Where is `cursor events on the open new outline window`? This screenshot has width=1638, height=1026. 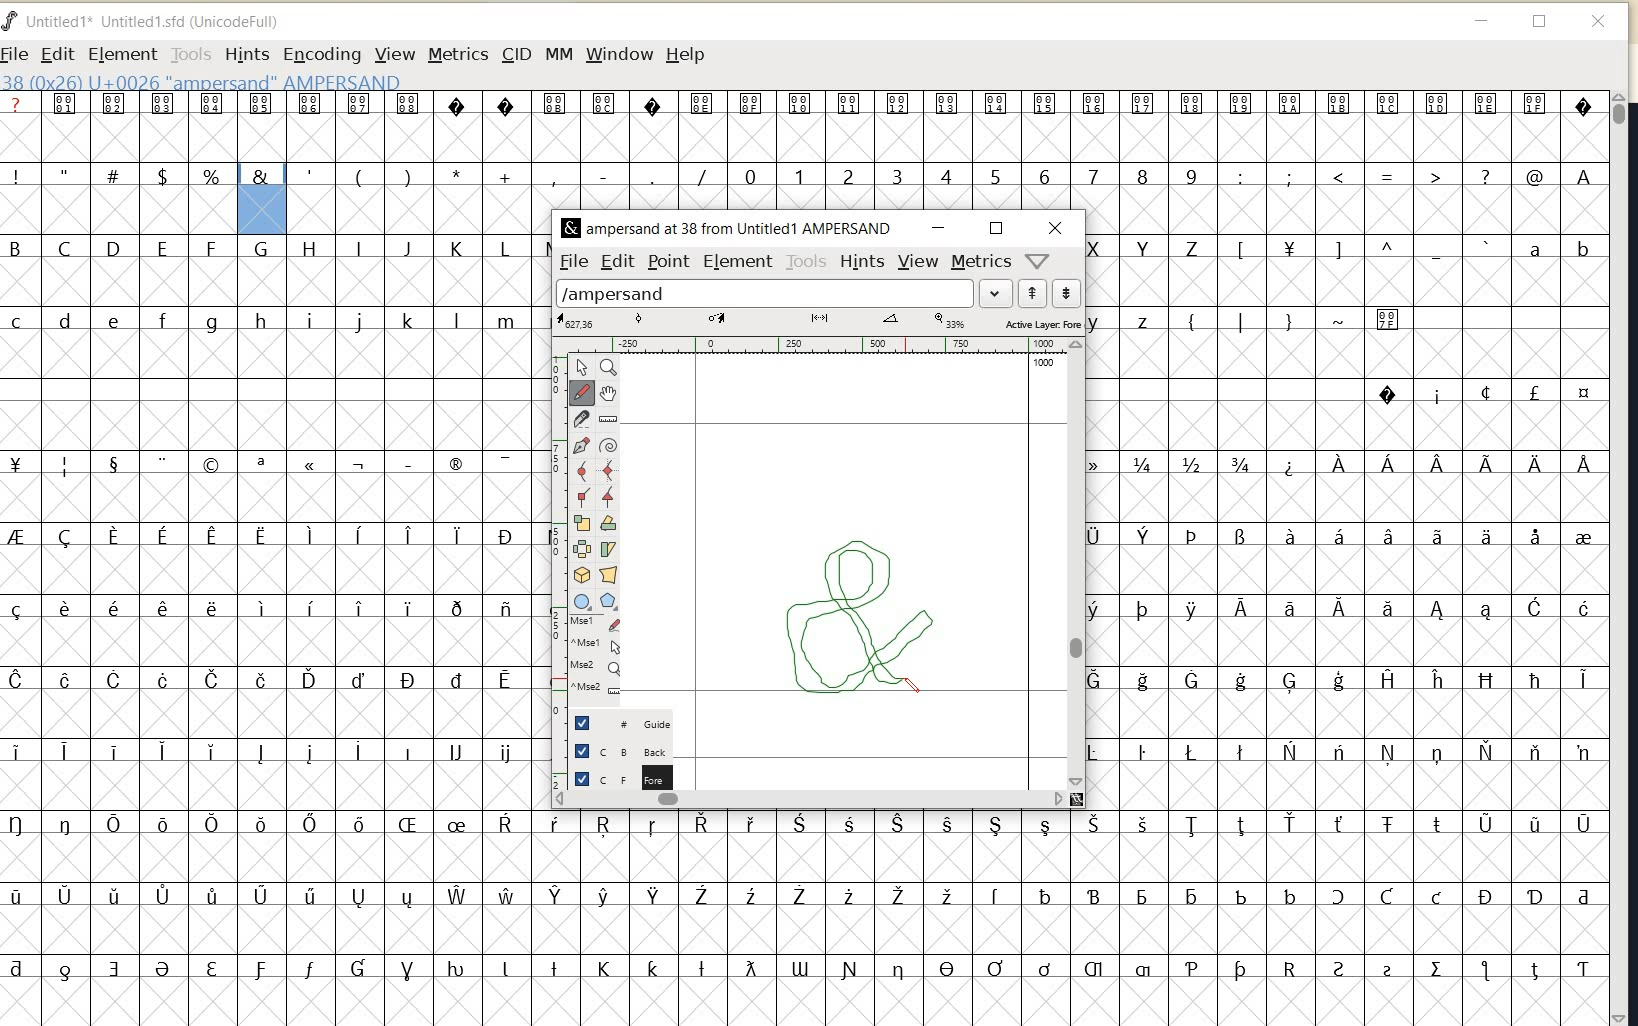 cursor events on the open new outline window is located at coordinates (598, 658).